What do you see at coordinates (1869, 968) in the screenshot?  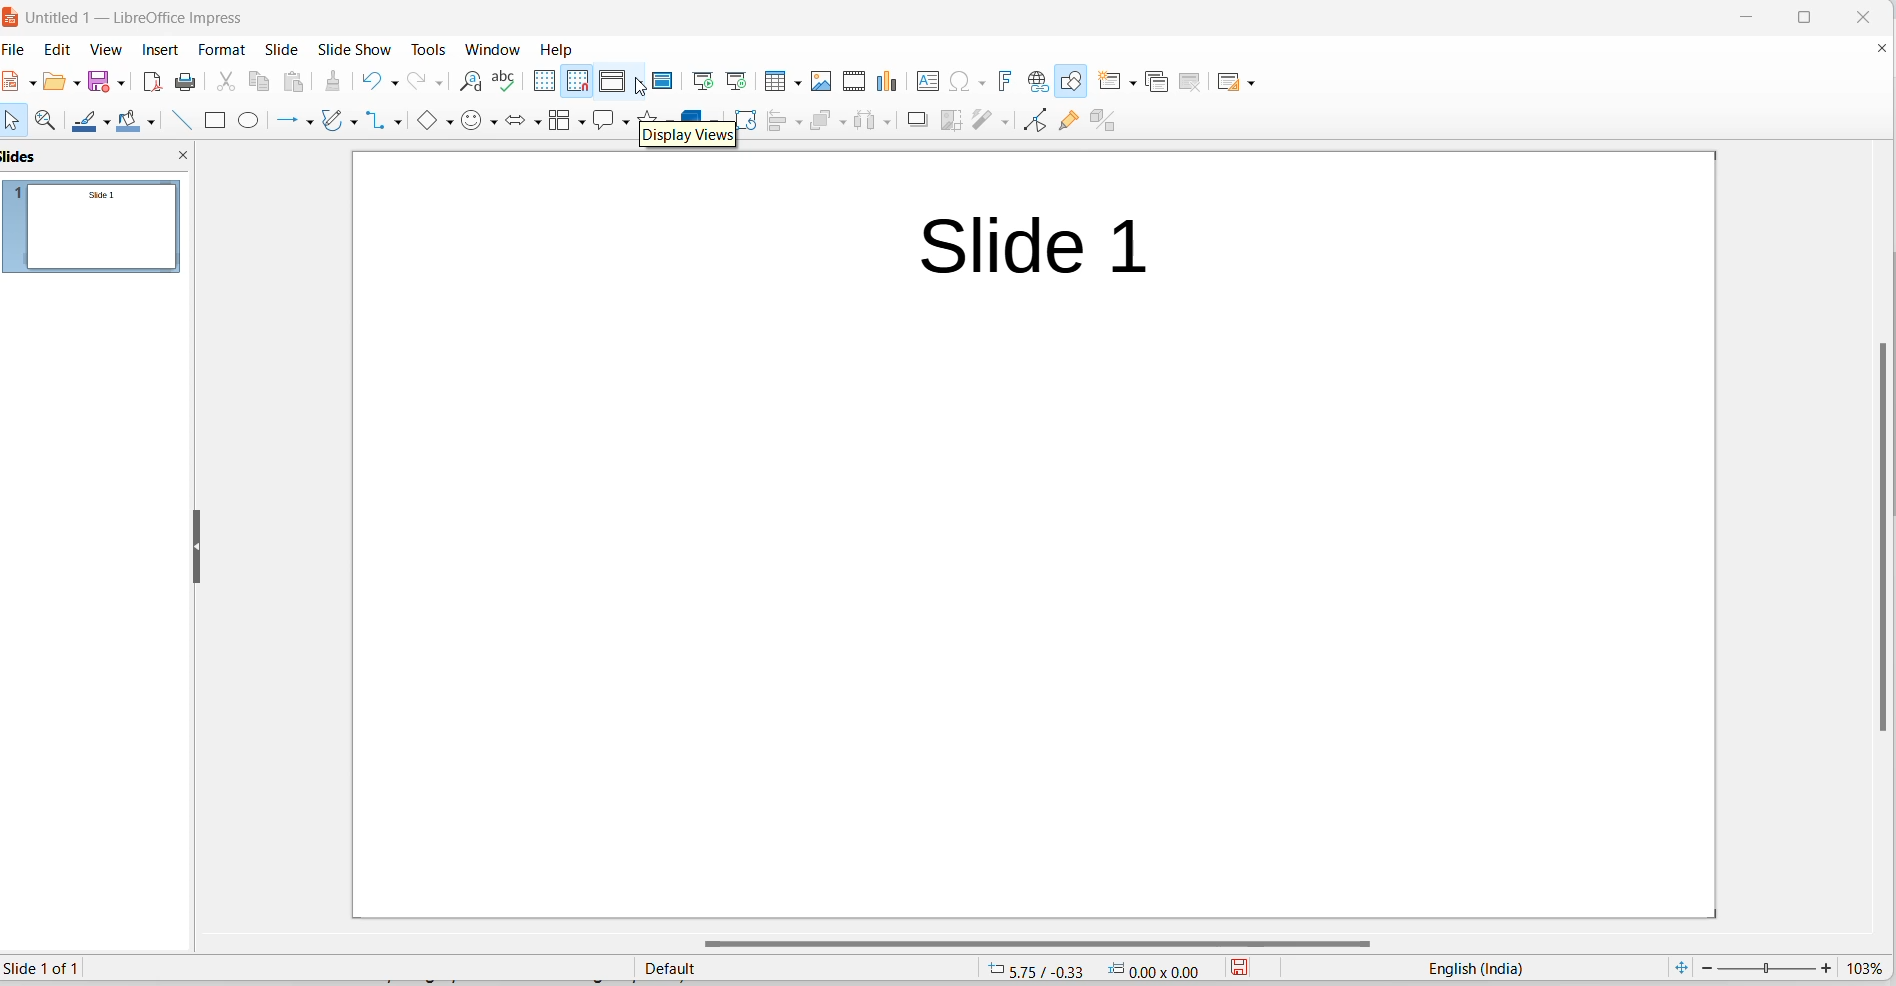 I see `zoom percentage` at bounding box center [1869, 968].